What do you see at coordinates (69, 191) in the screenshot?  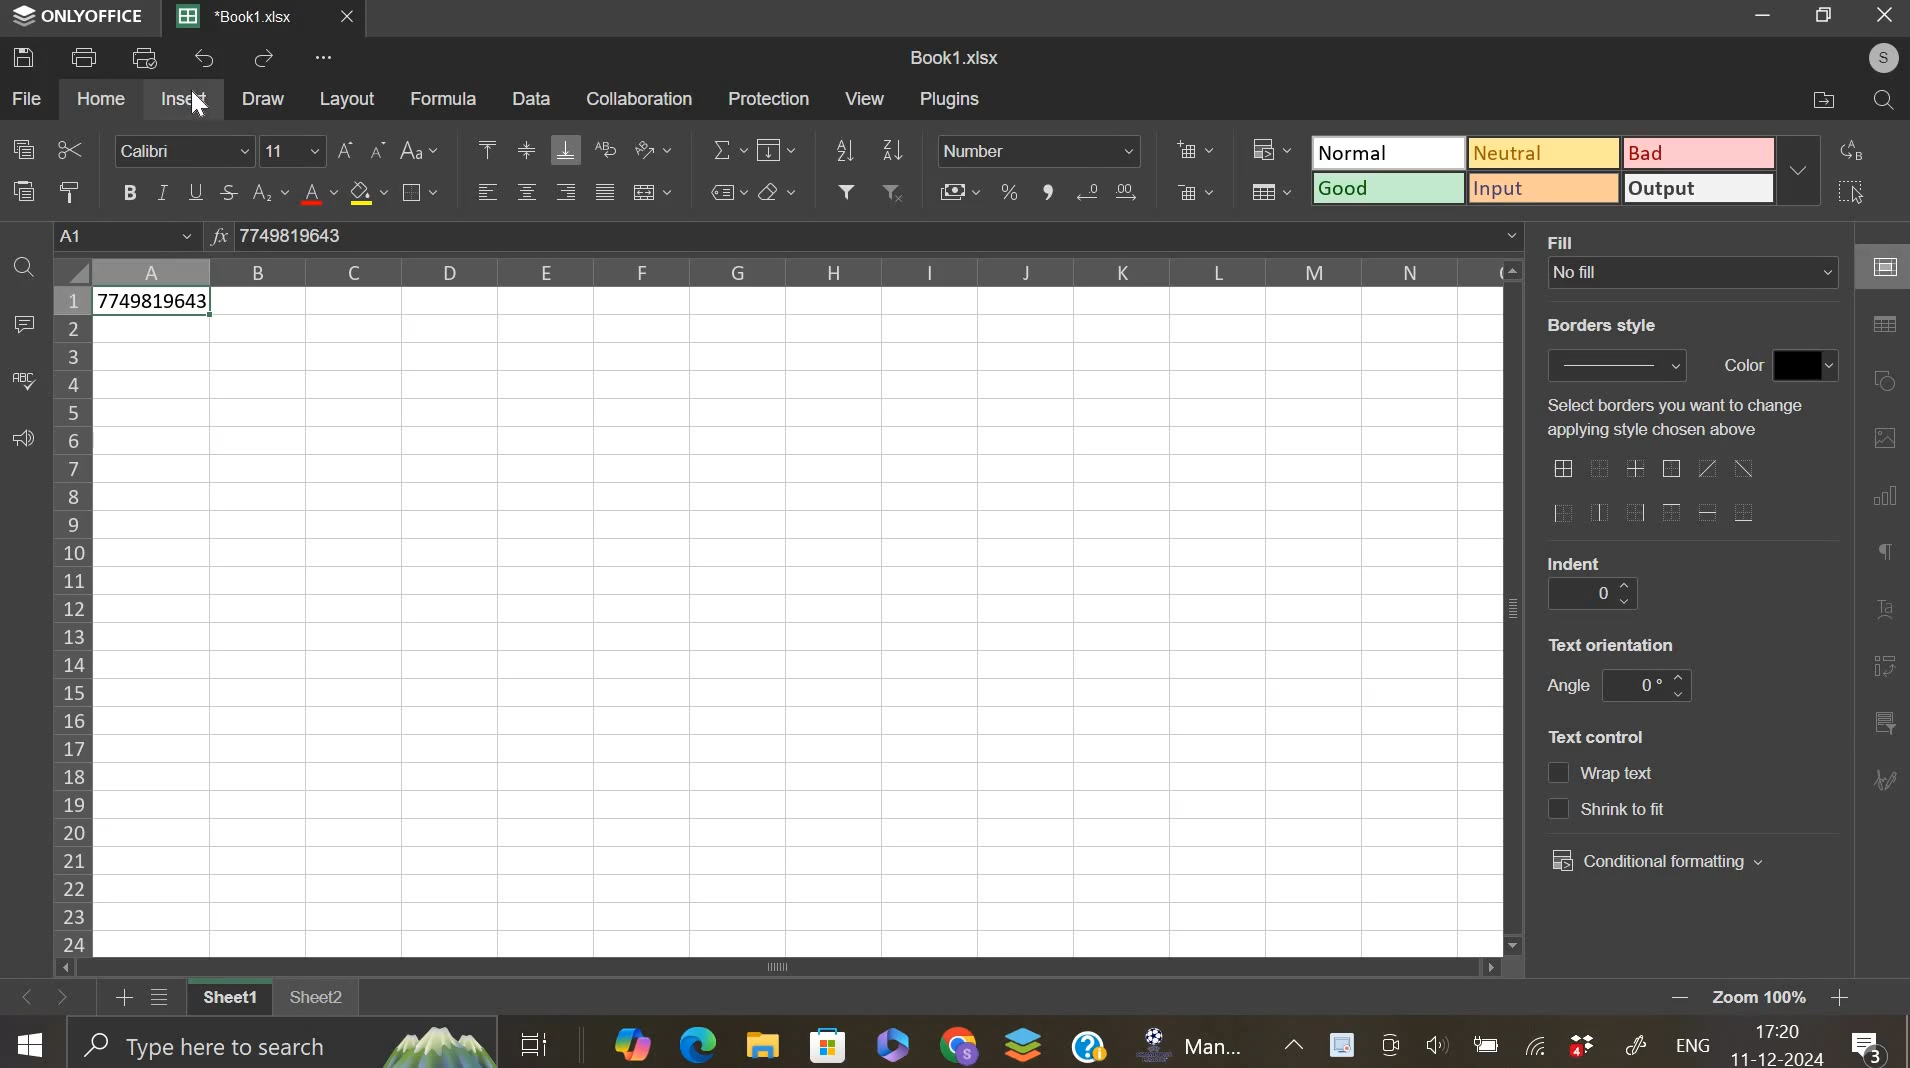 I see `copy style` at bounding box center [69, 191].